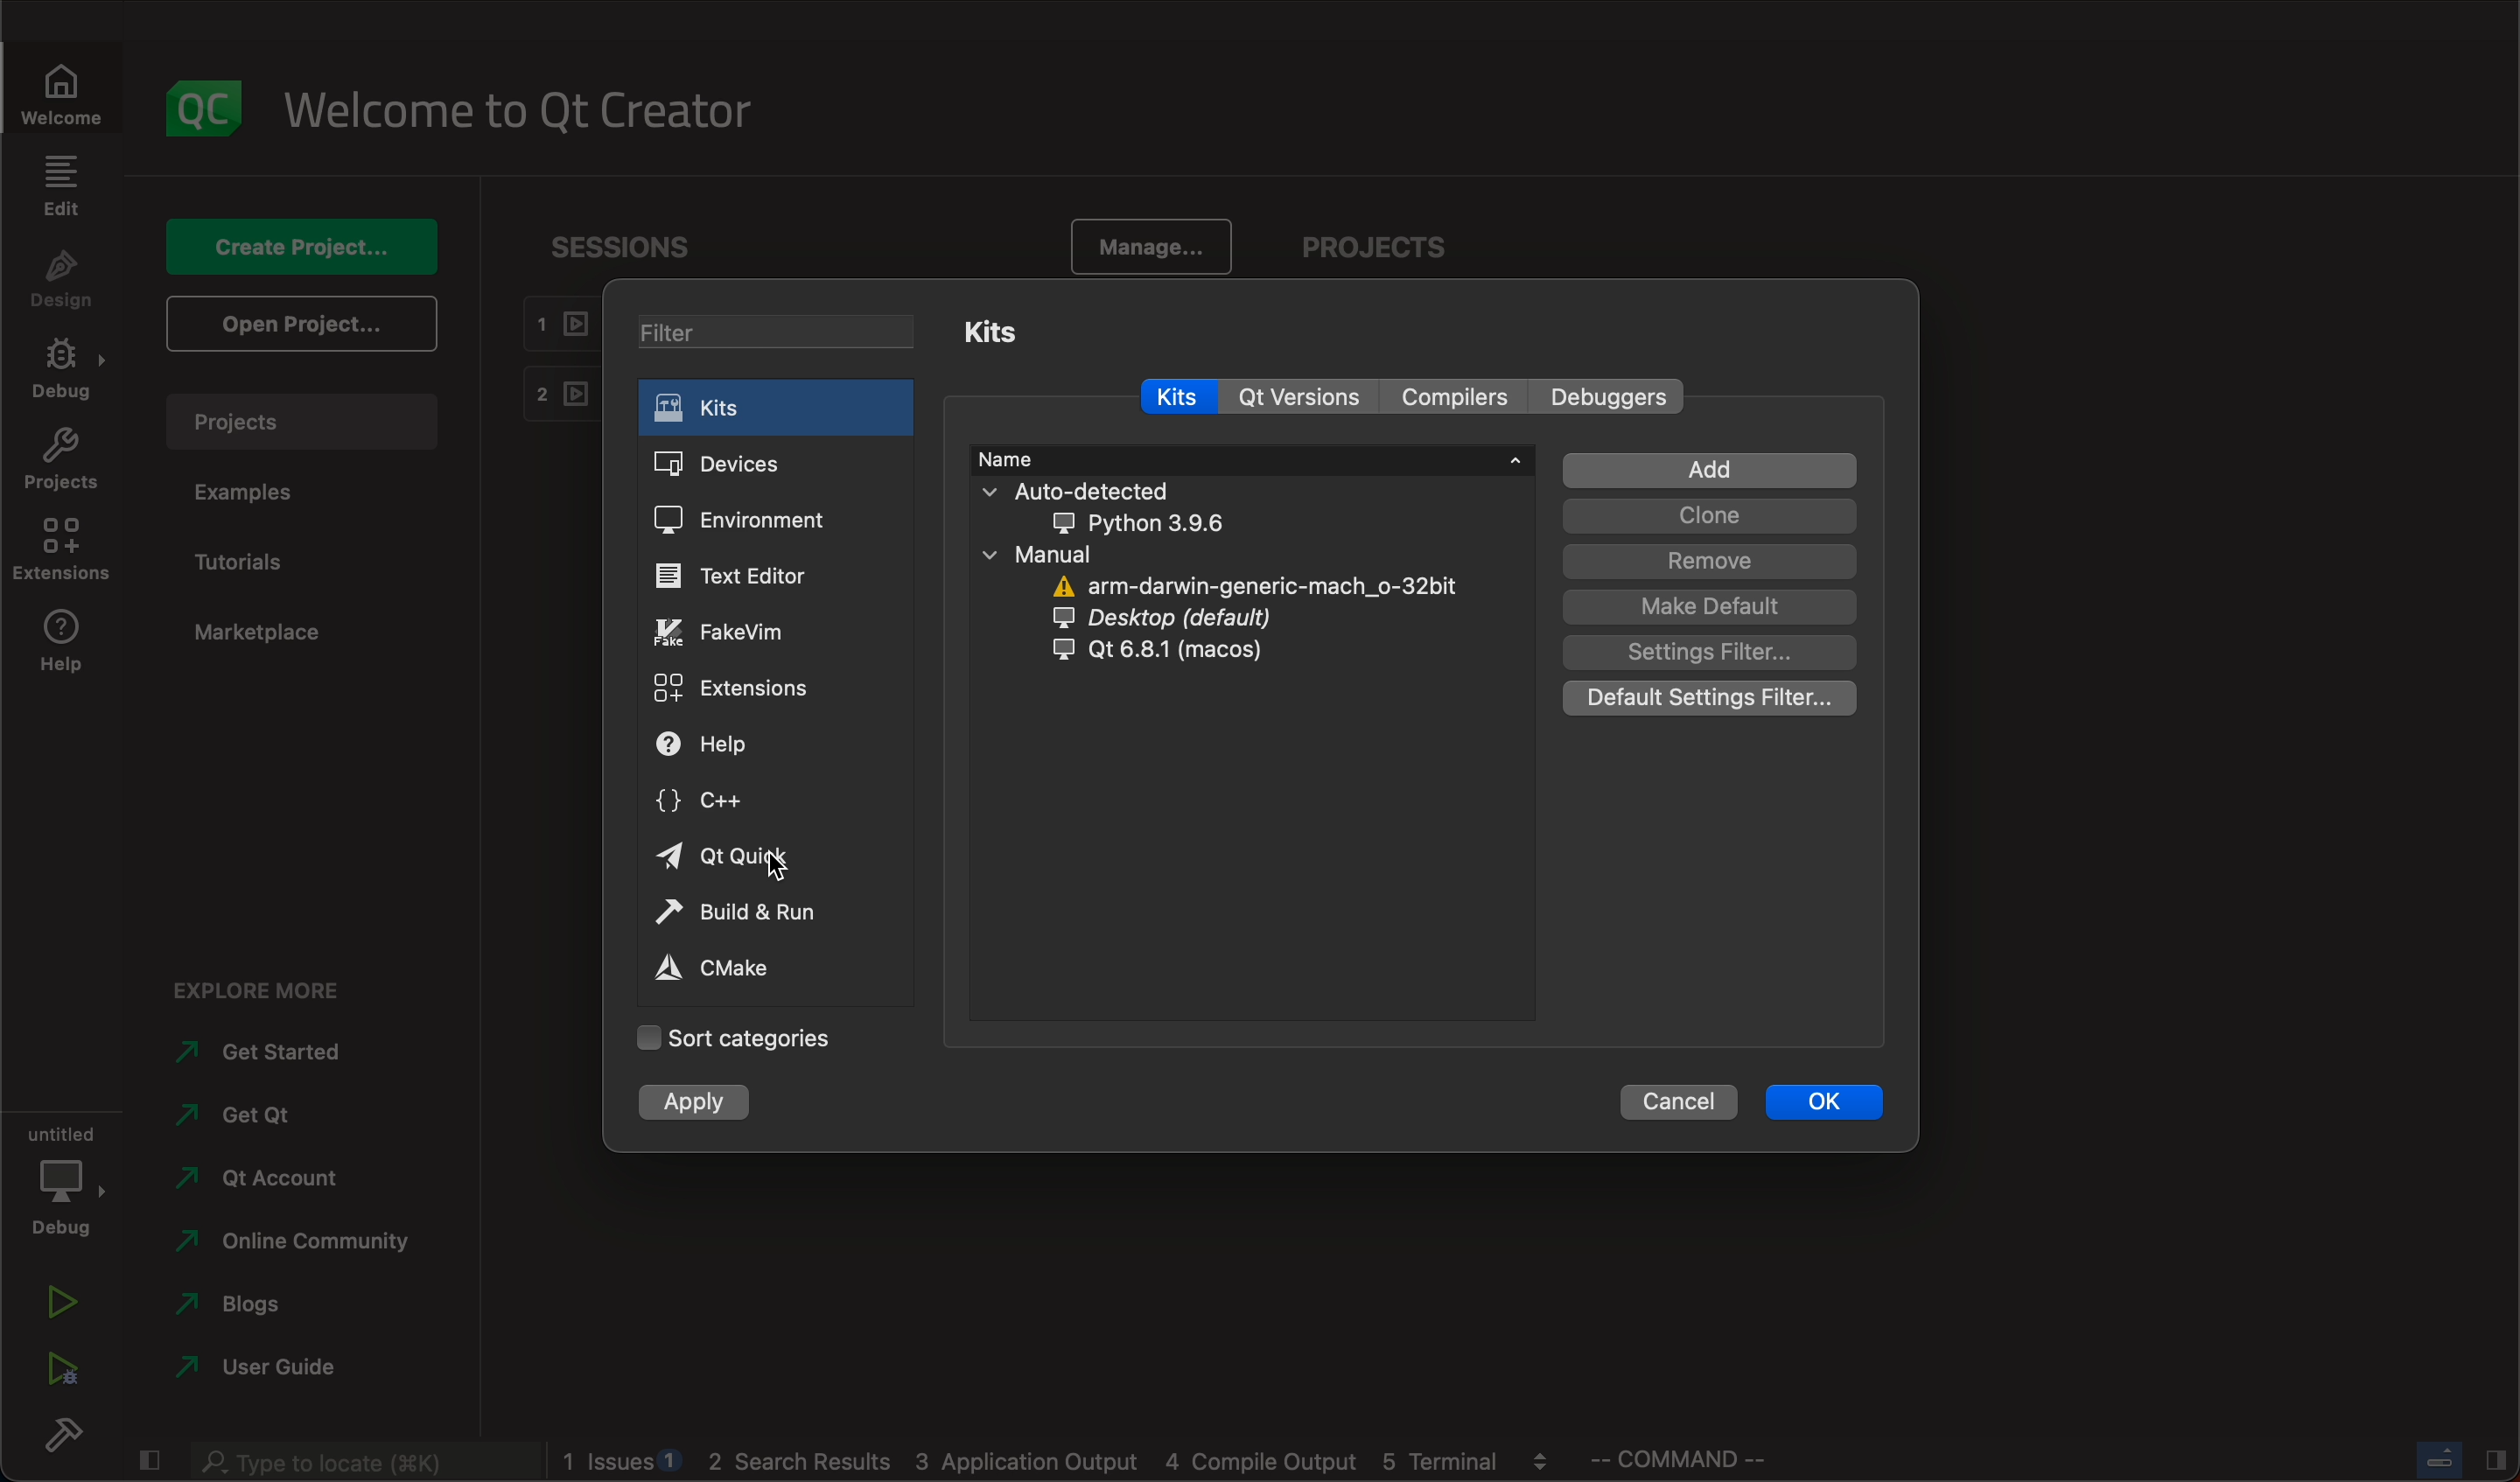  What do you see at coordinates (62, 280) in the screenshot?
I see `design` at bounding box center [62, 280].